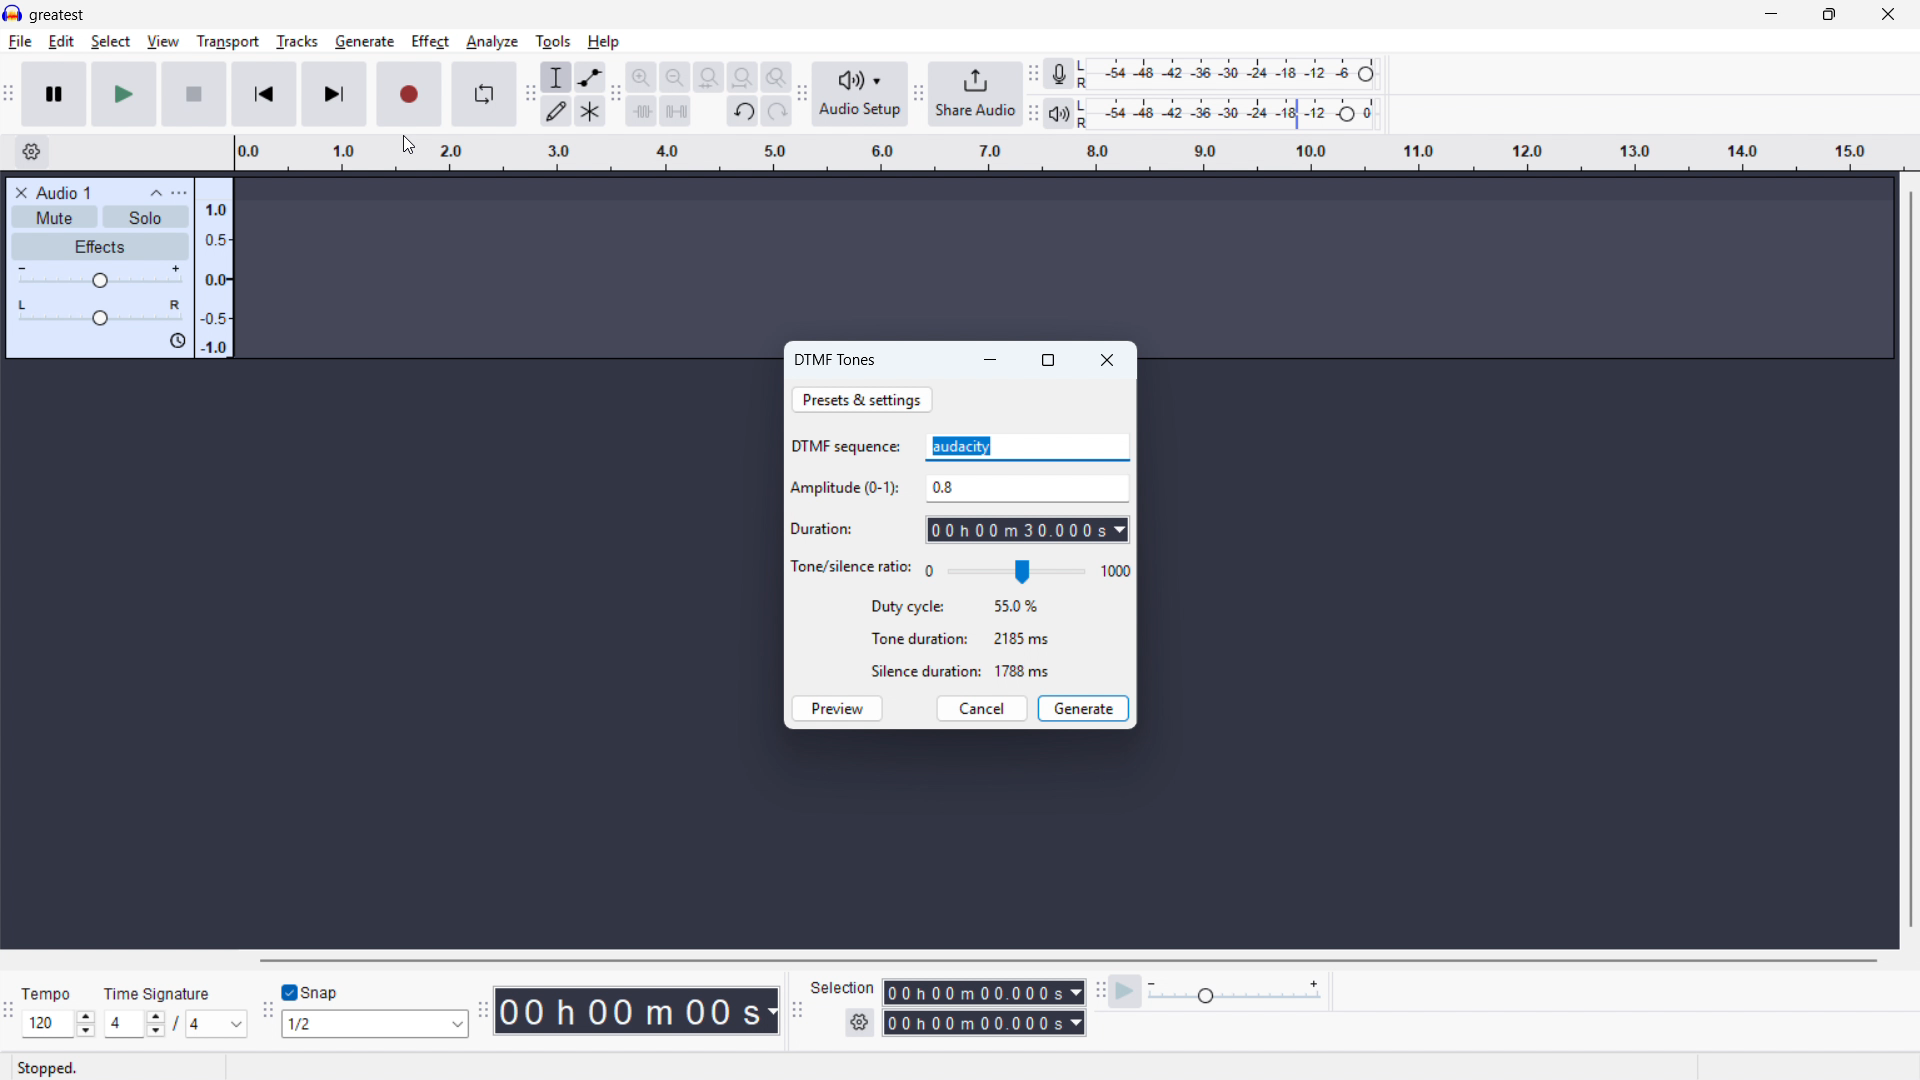  Describe the element at coordinates (58, 1025) in the screenshot. I see `Set tempo ` at that location.